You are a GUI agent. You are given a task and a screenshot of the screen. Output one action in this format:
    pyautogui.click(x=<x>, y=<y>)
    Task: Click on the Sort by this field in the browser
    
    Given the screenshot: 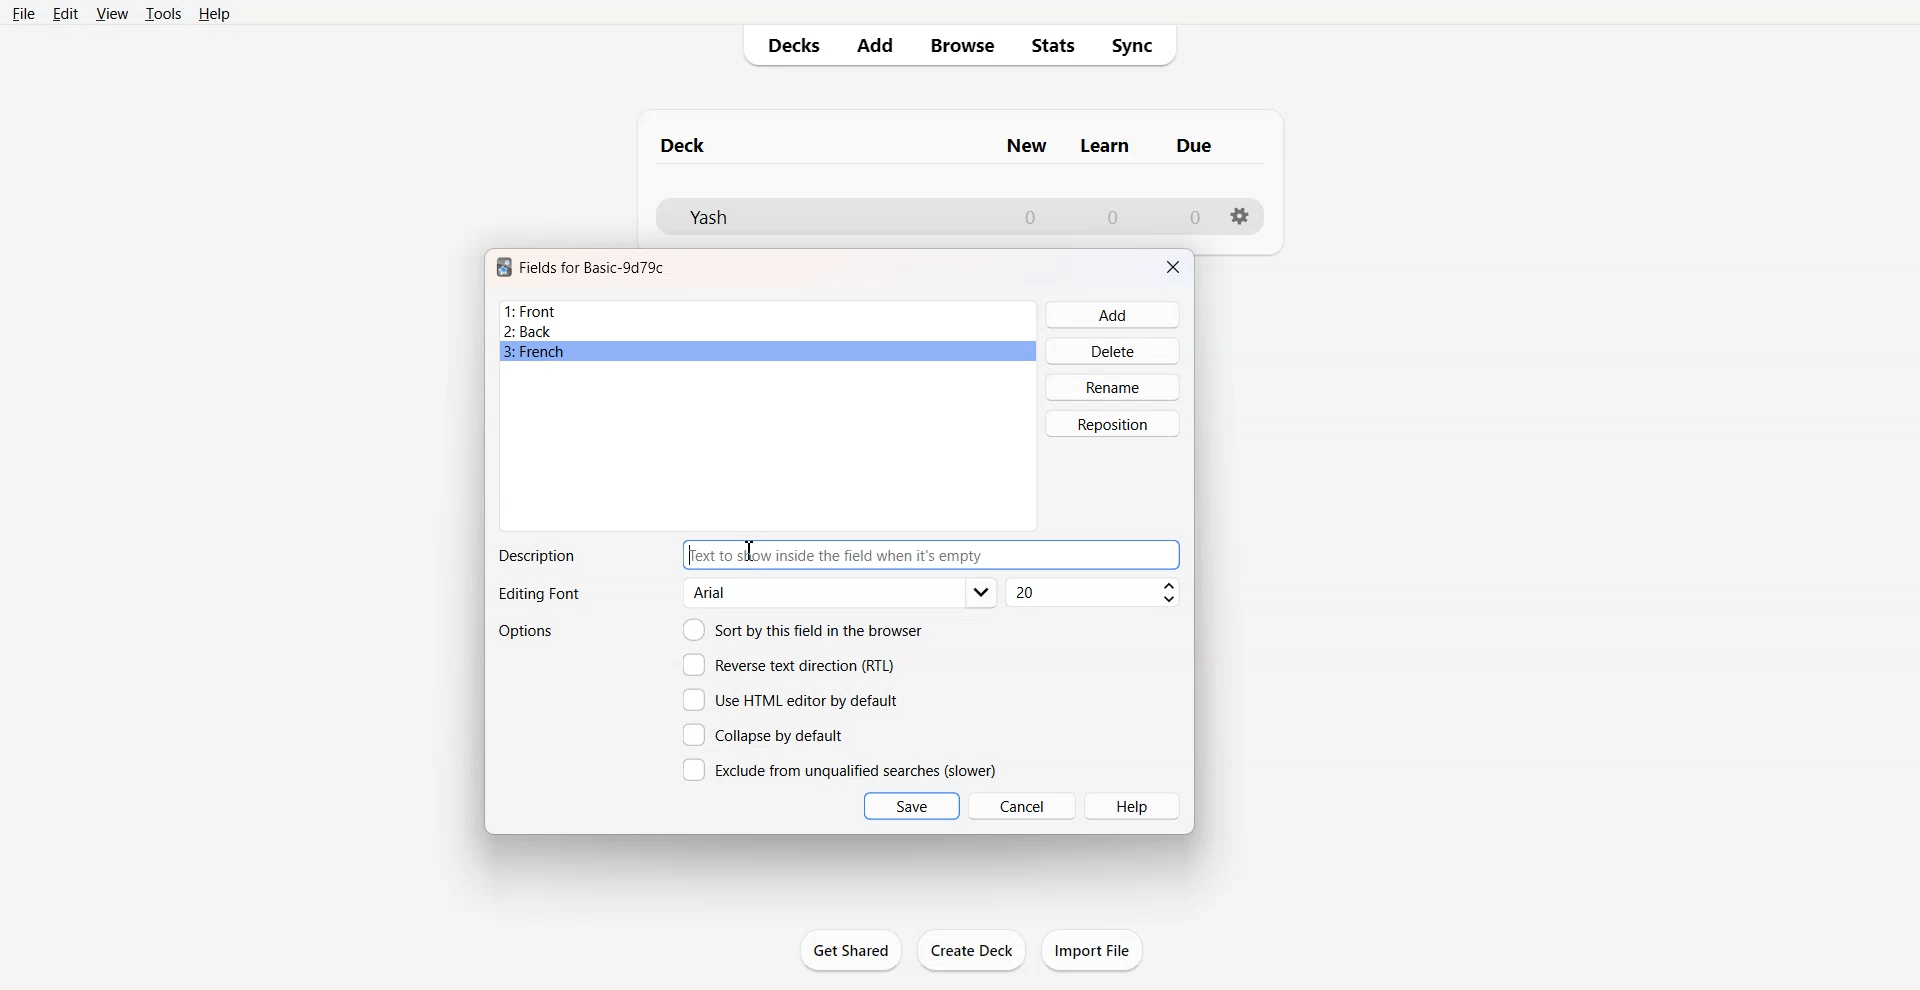 What is the action you would take?
    pyautogui.click(x=803, y=629)
    